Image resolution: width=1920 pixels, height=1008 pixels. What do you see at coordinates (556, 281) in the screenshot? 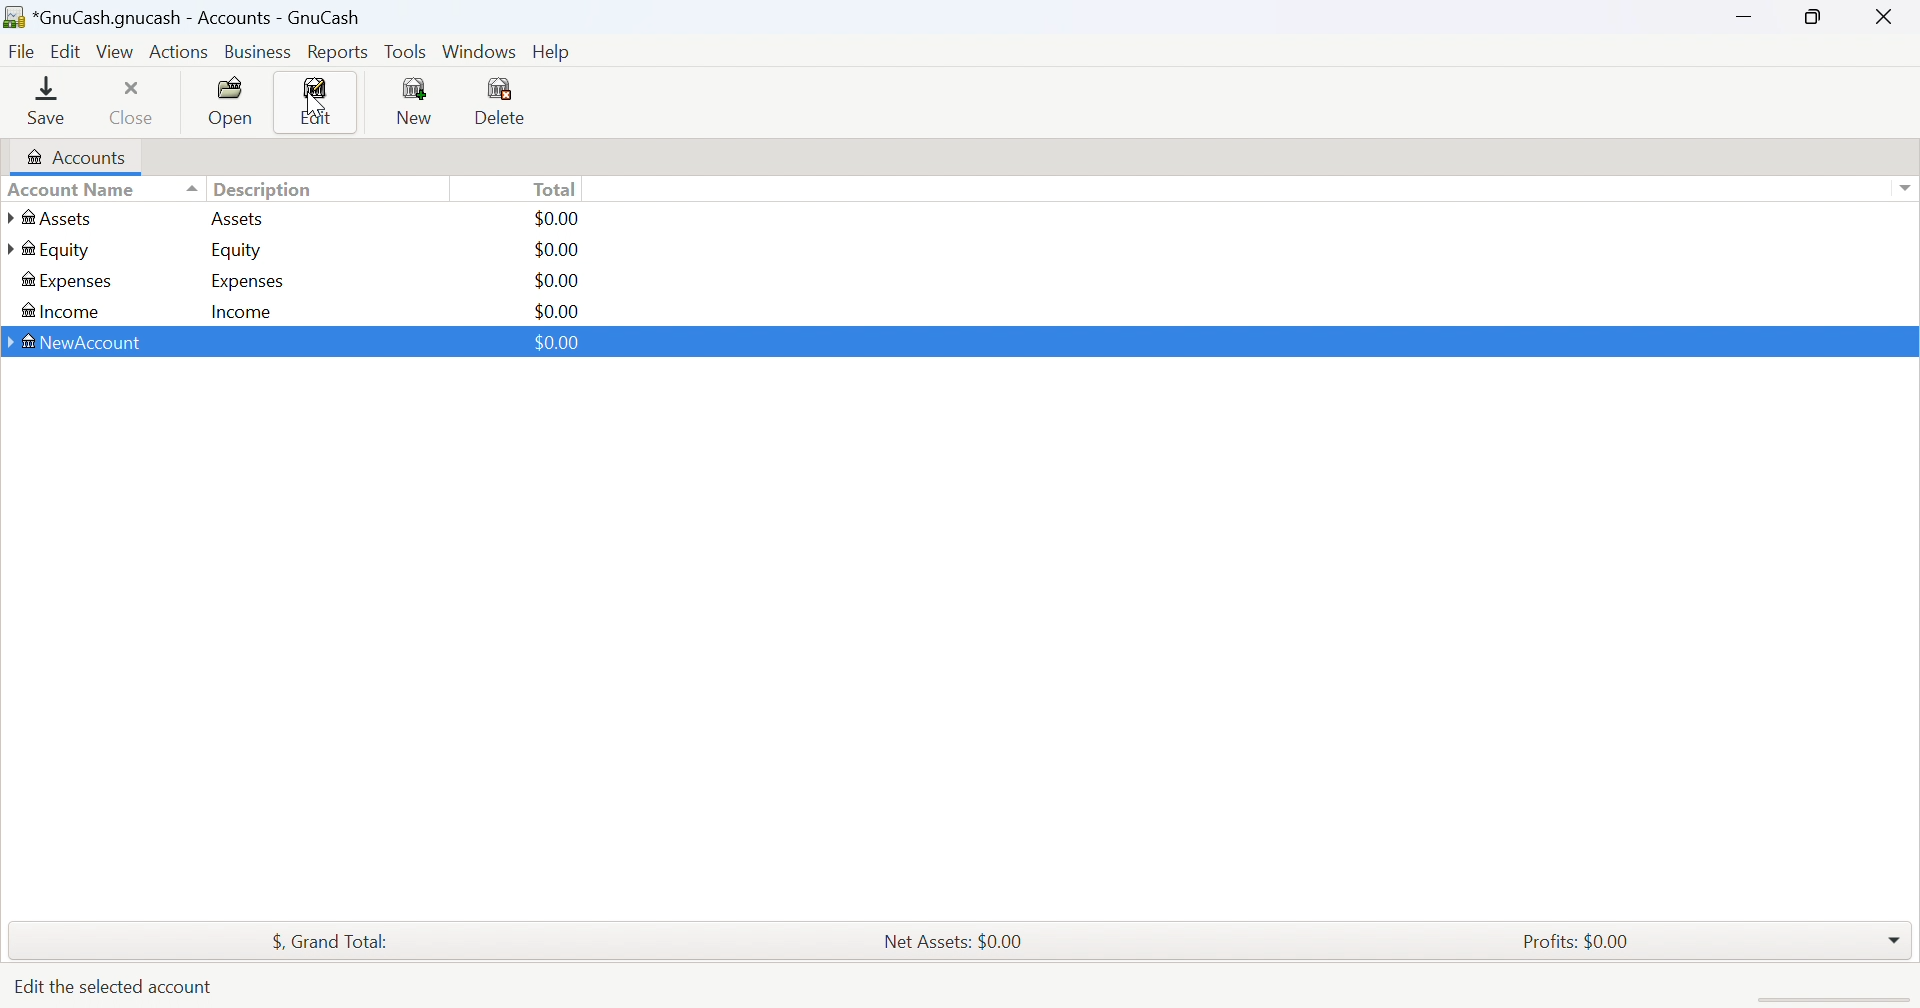
I see `$0.00` at bounding box center [556, 281].